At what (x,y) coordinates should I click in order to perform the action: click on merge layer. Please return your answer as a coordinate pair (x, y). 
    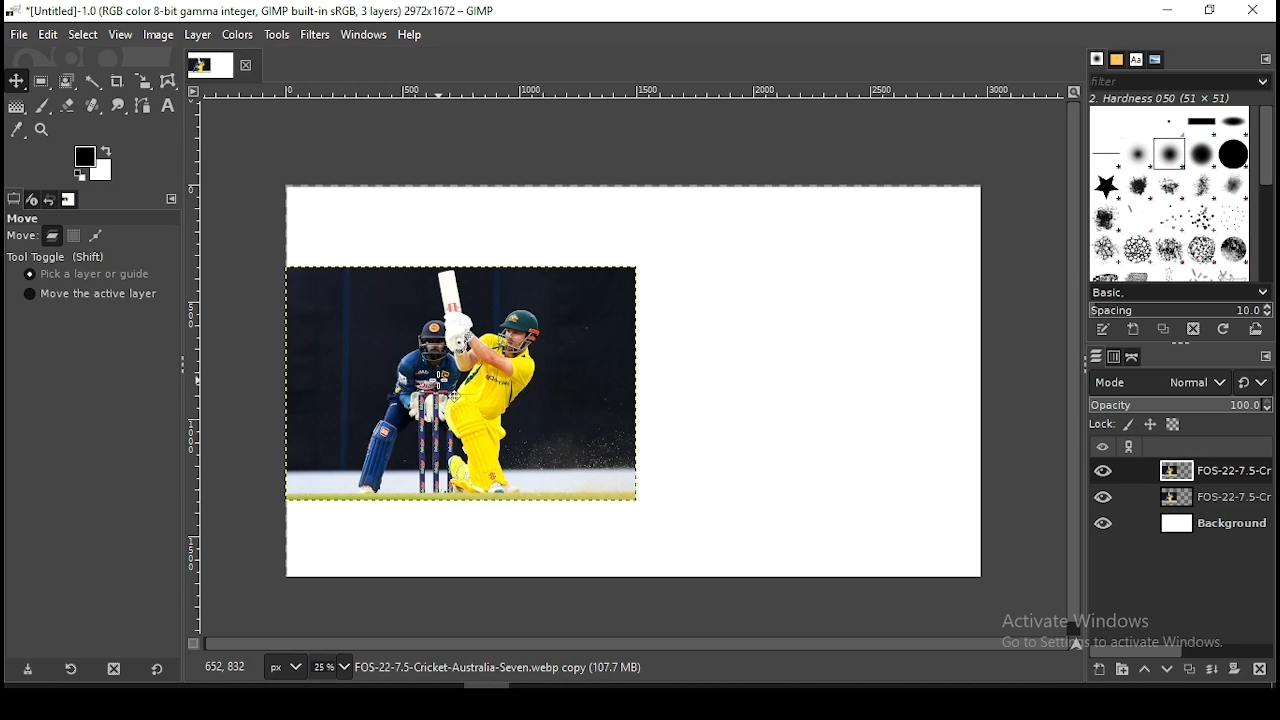
    Looking at the image, I should click on (1212, 669).